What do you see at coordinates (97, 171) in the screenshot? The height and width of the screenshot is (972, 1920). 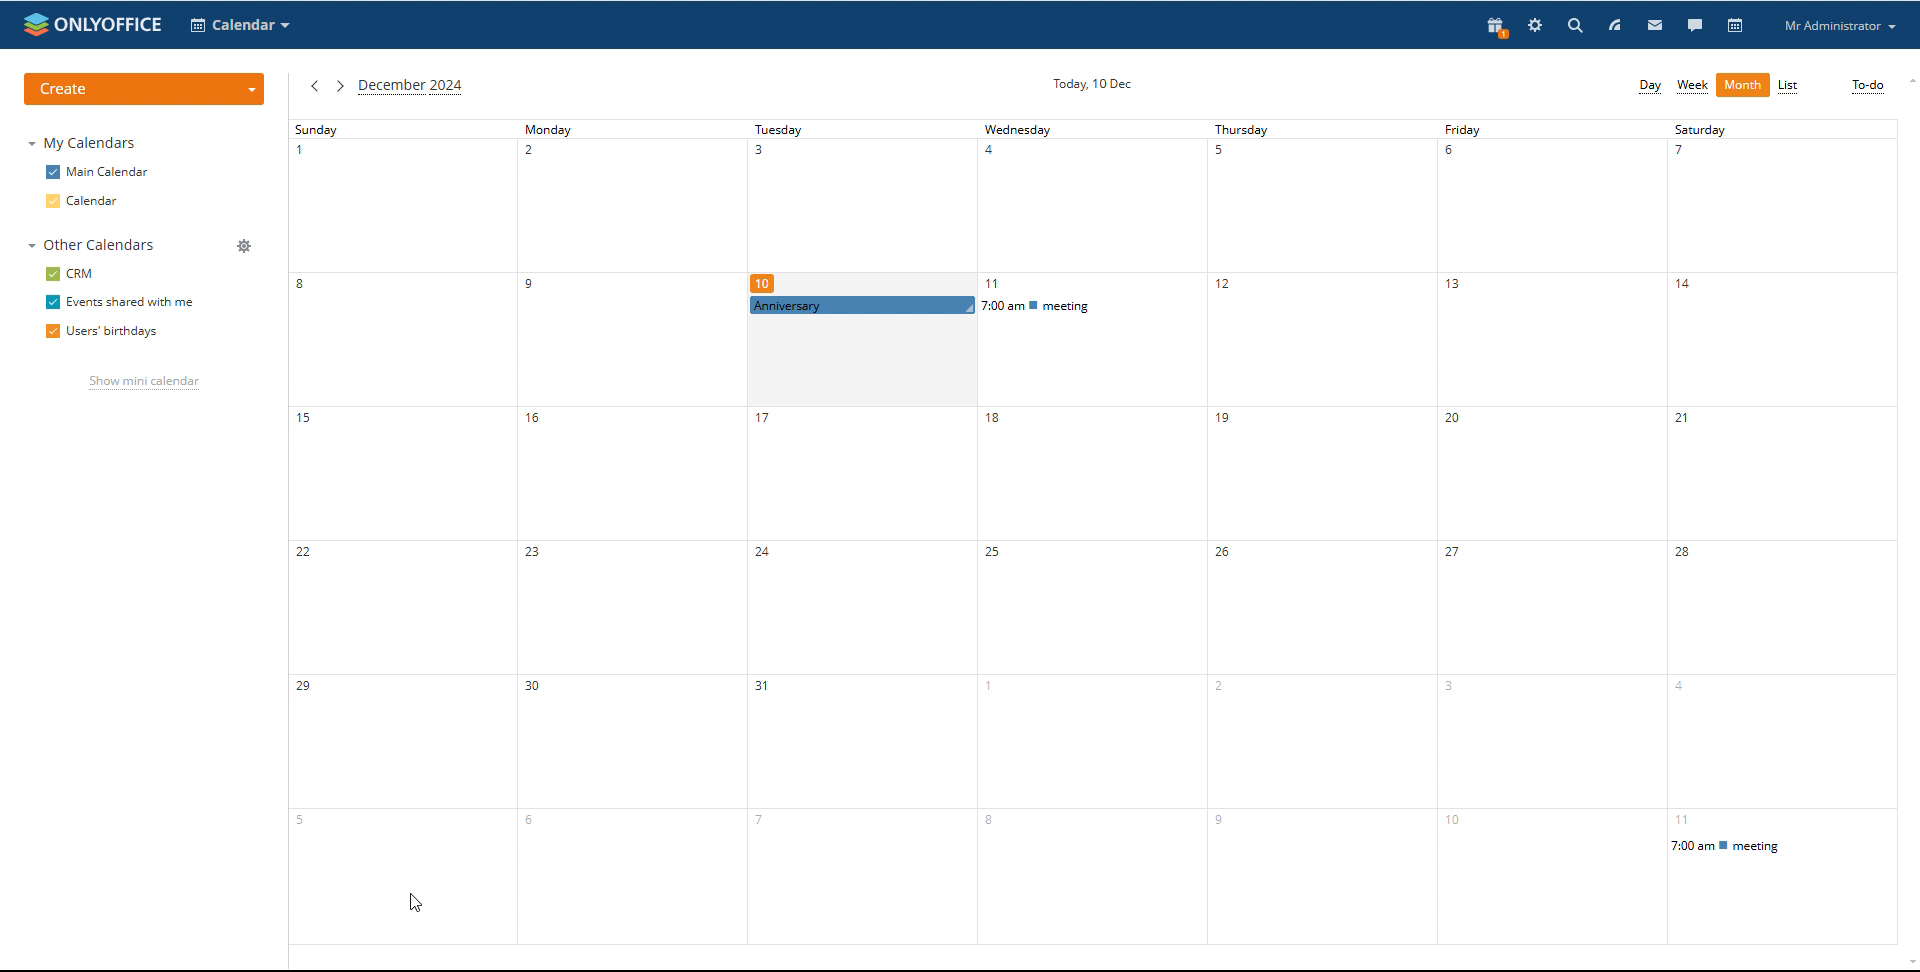 I see `main calendars` at bounding box center [97, 171].